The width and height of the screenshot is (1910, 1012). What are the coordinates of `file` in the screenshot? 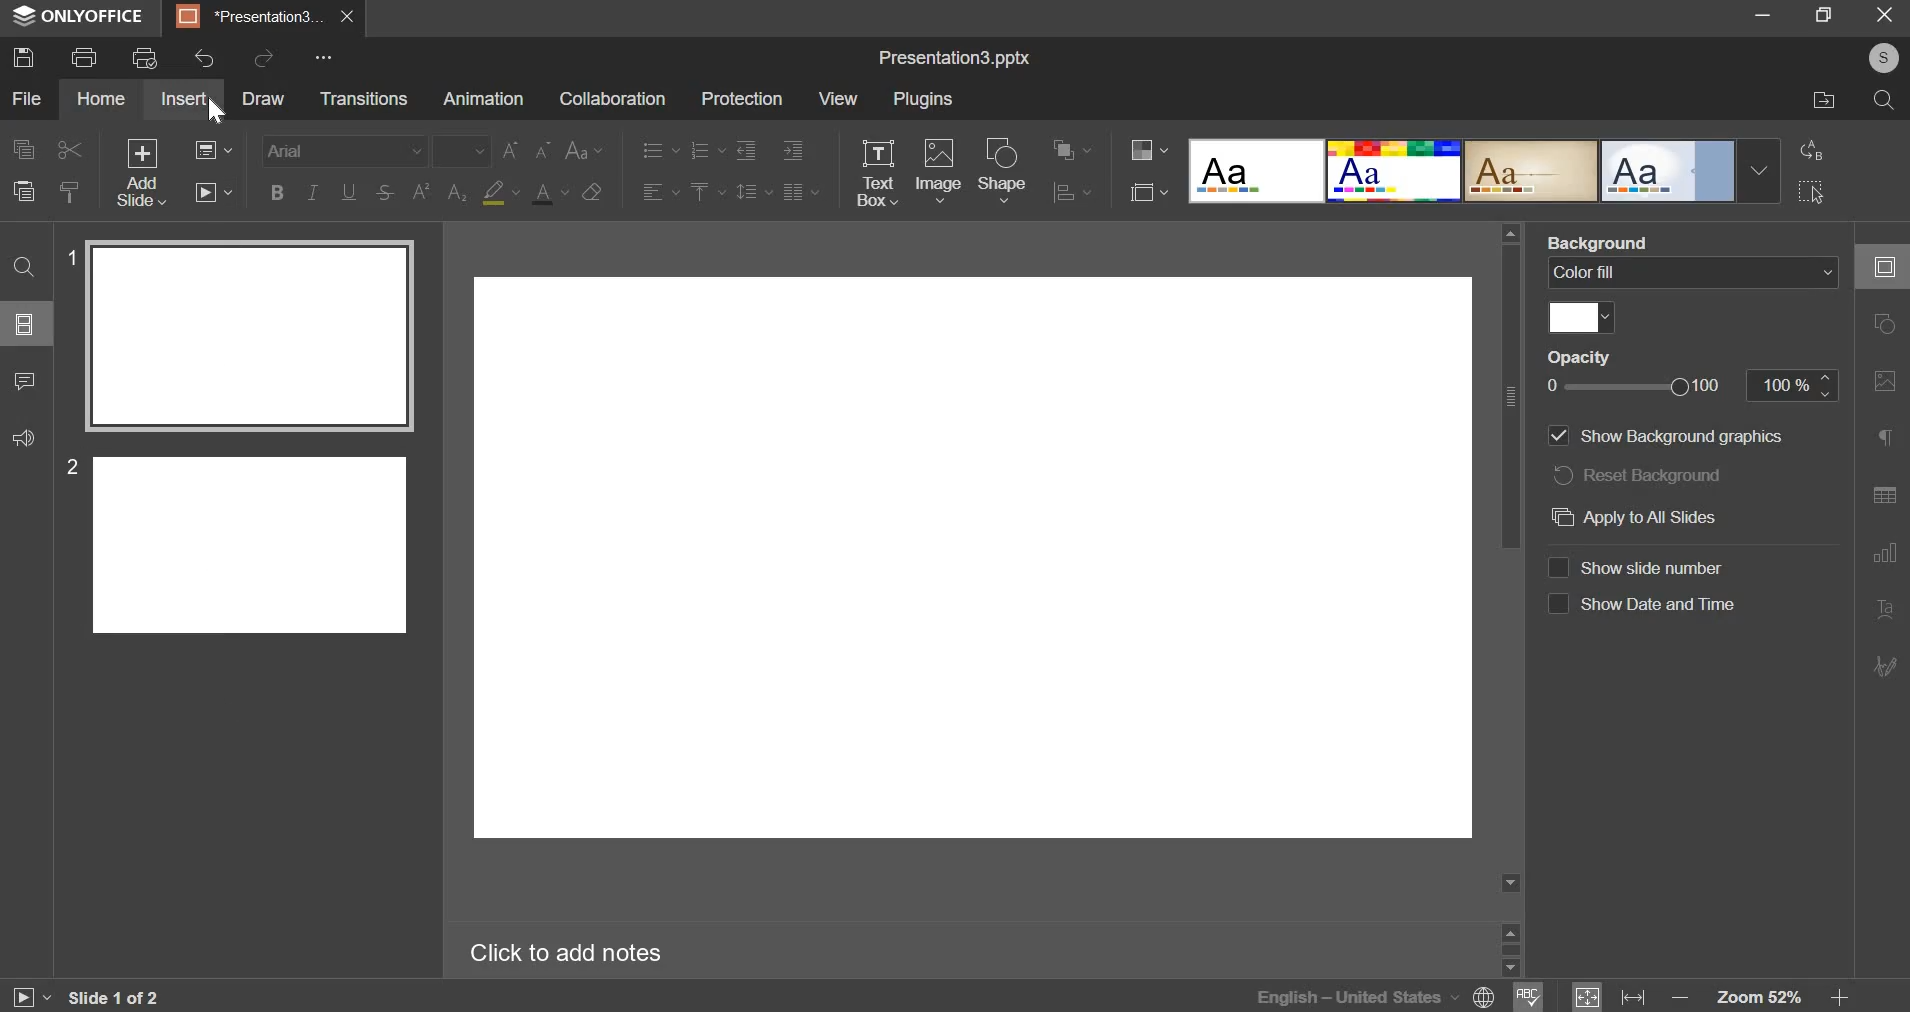 It's located at (29, 98).